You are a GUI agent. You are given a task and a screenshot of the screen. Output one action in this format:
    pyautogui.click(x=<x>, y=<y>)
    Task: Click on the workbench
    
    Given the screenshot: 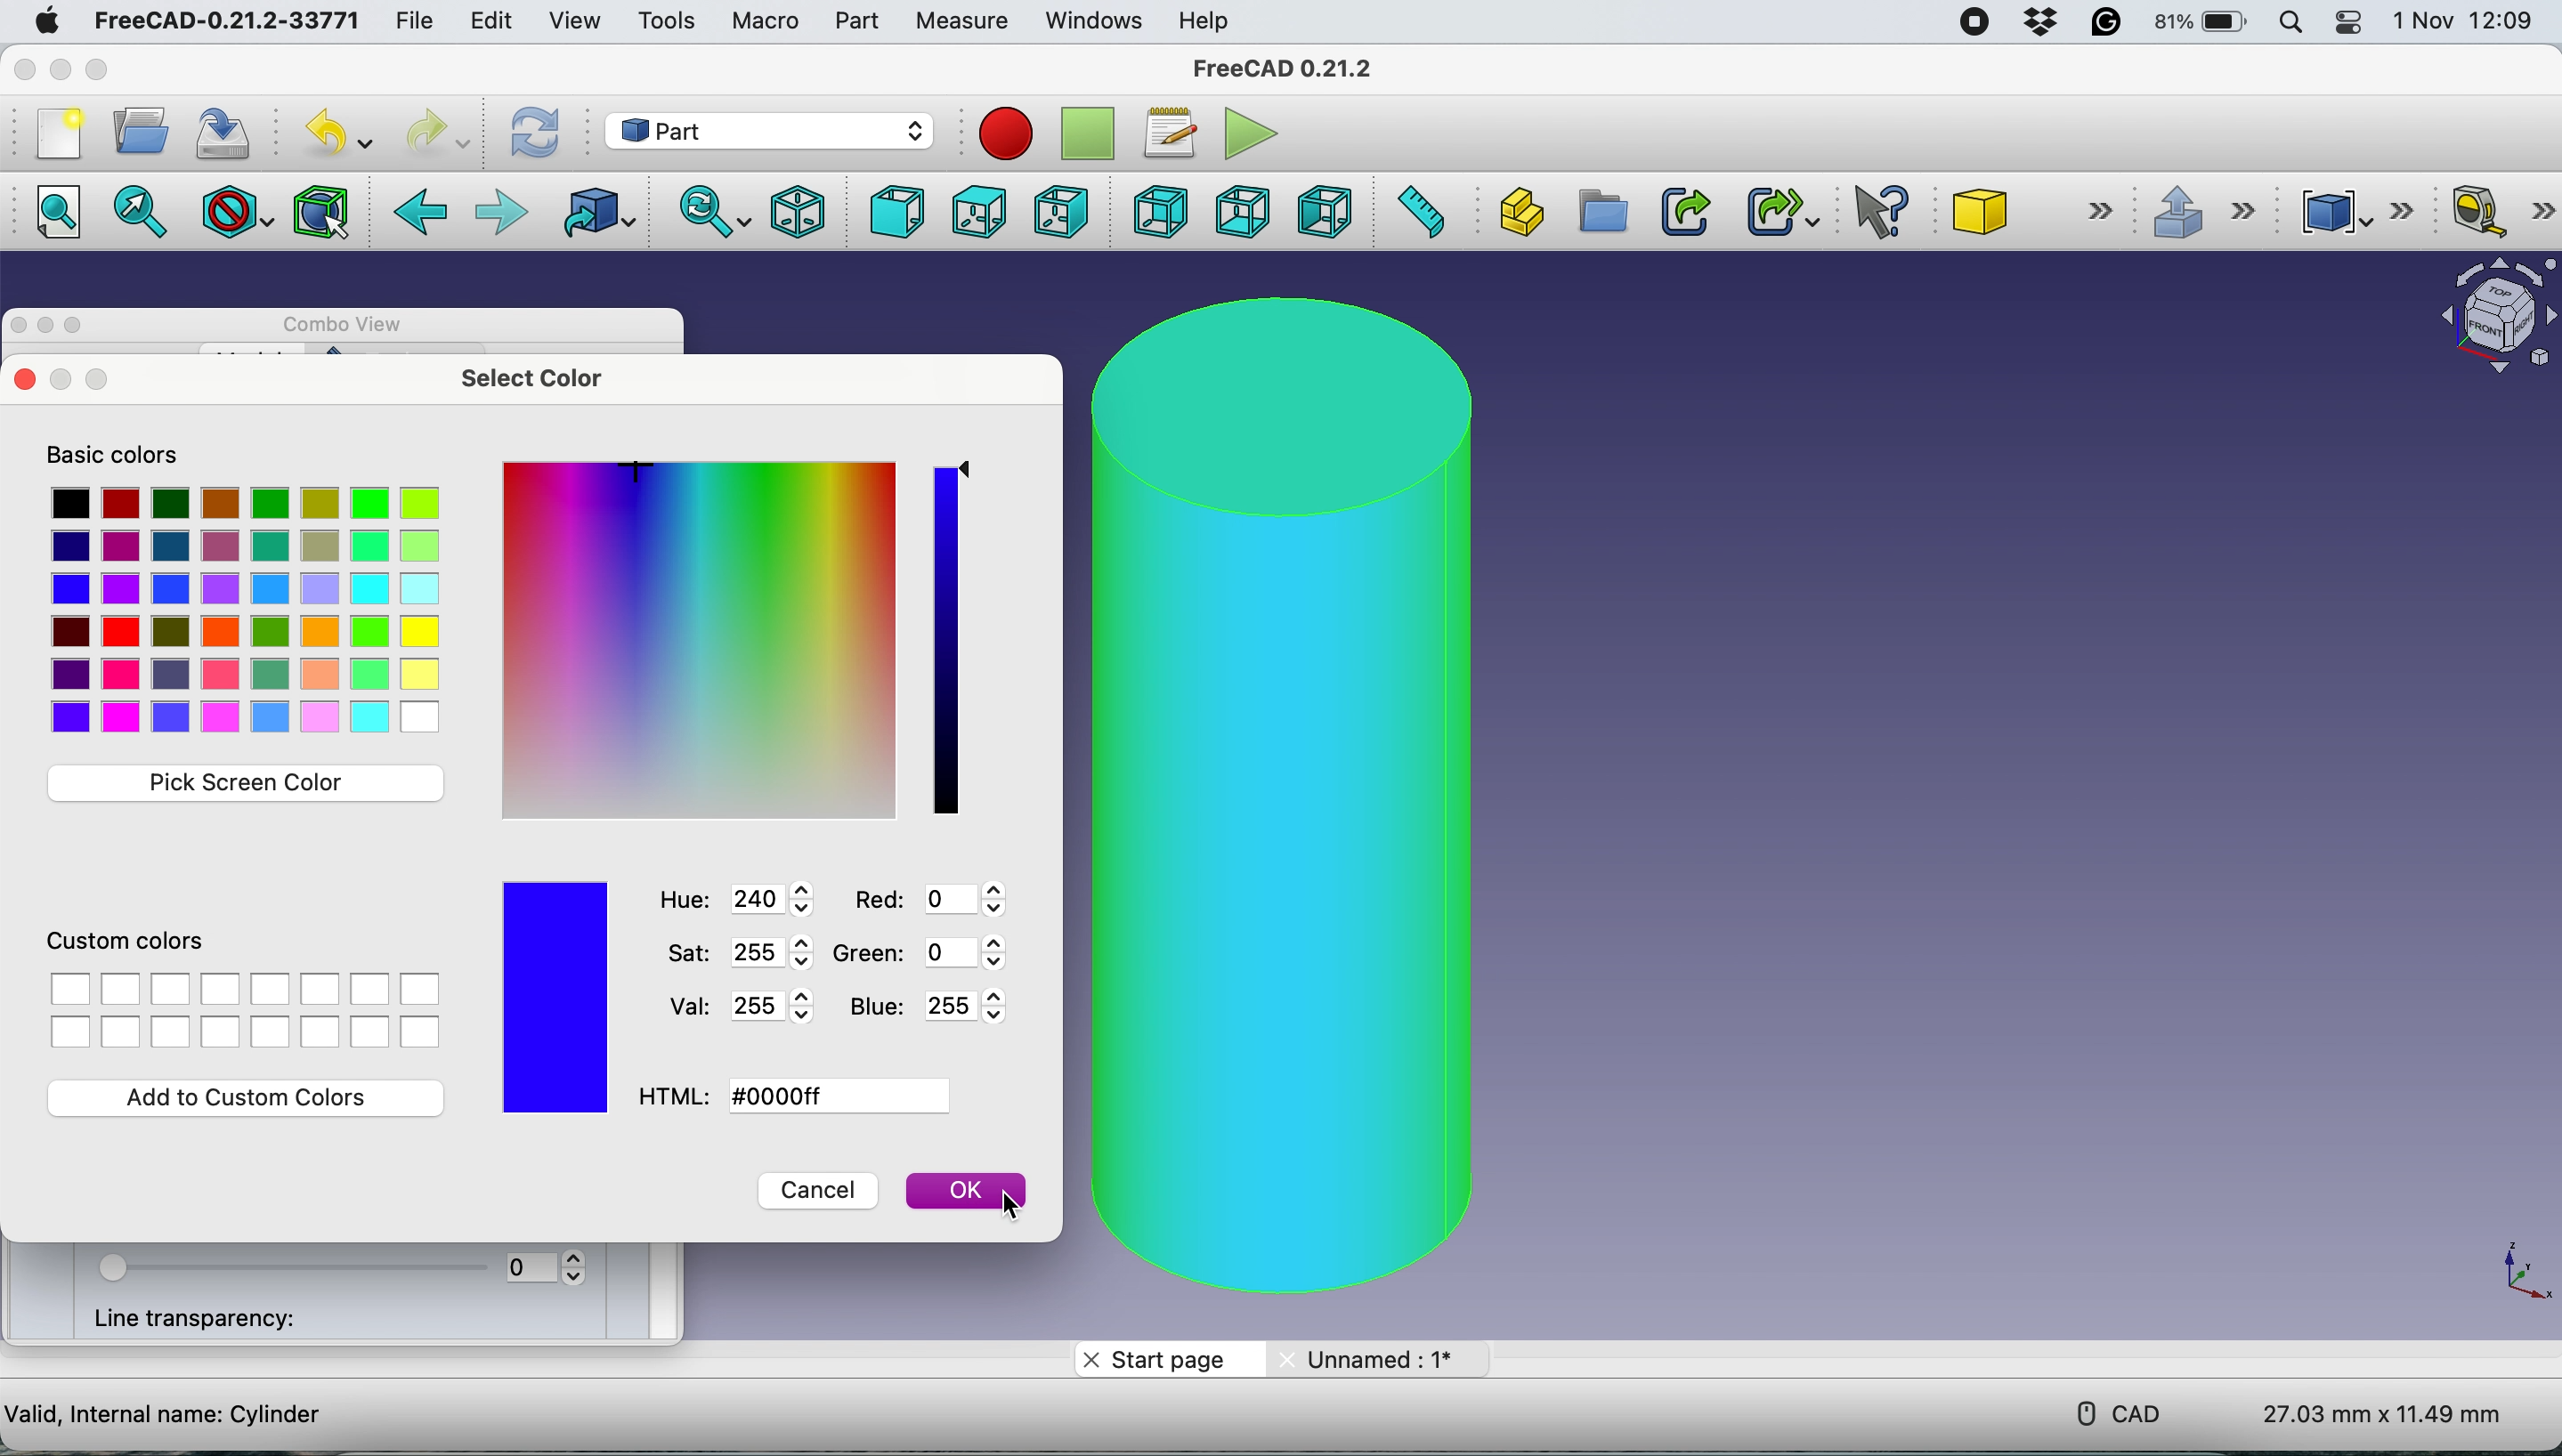 What is the action you would take?
    pyautogui.click(x=774, y=130)
    